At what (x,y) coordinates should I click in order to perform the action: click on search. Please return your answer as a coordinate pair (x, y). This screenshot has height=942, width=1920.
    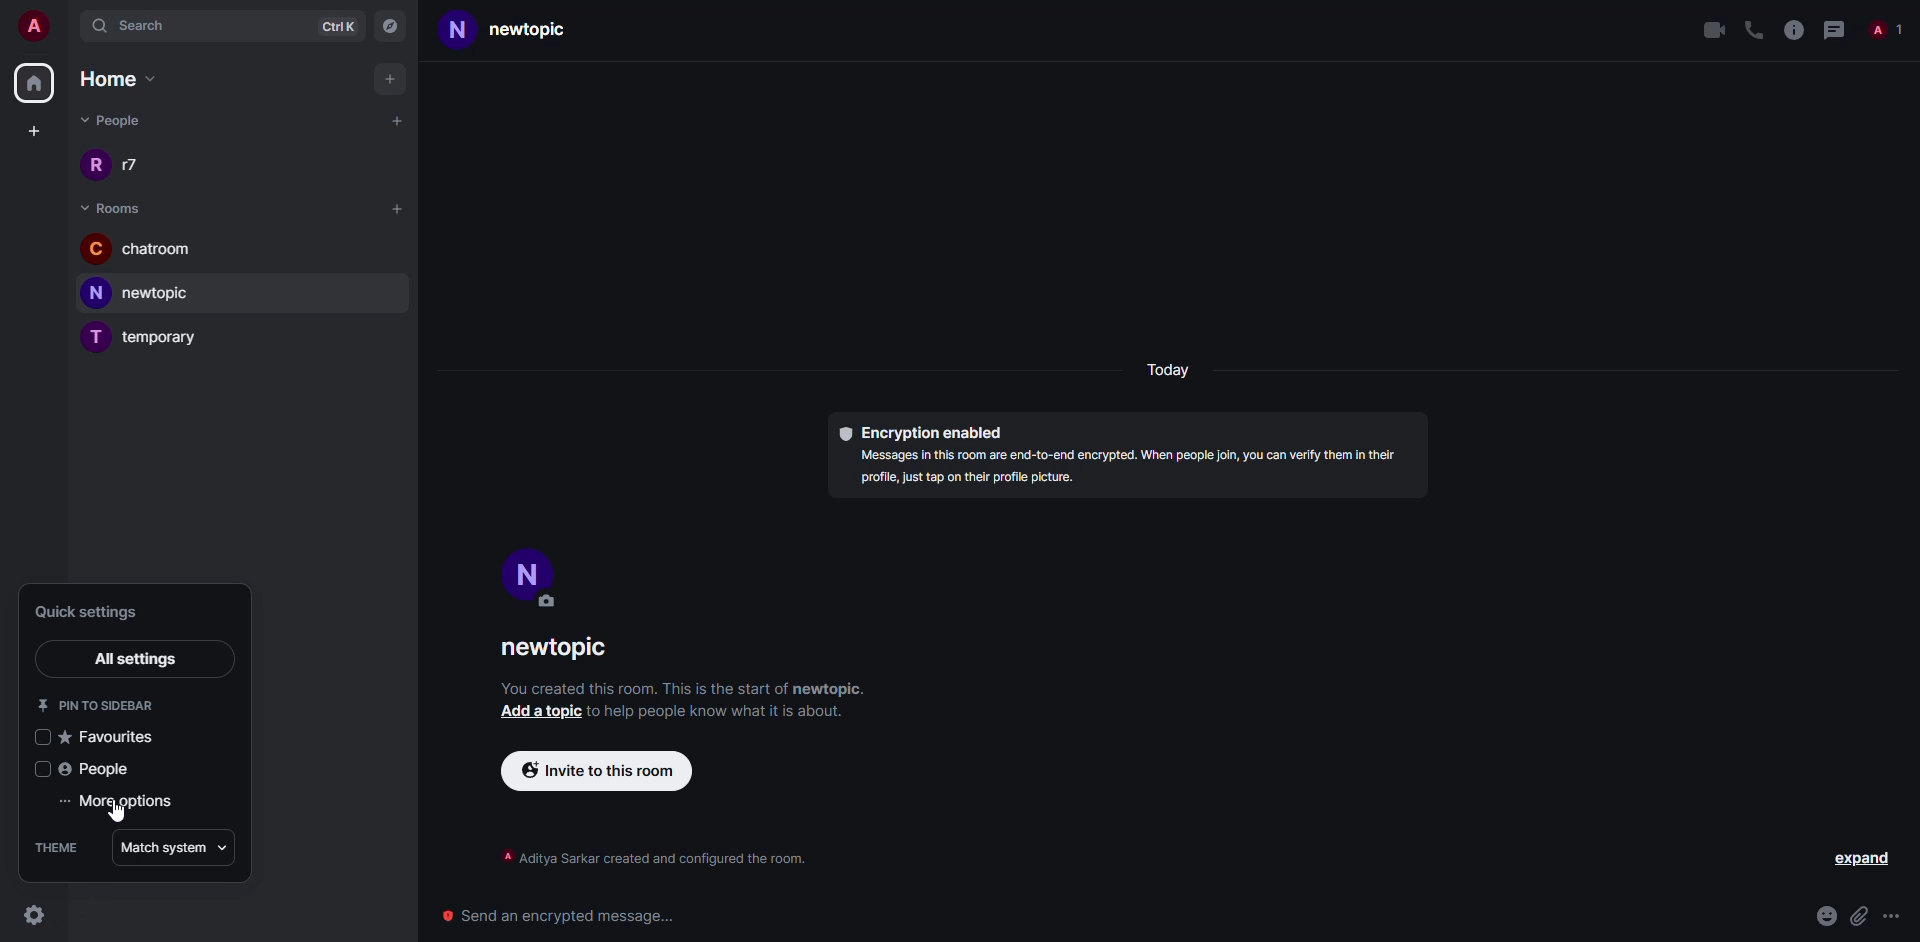
    Looking at the image, I should click on (151, 28).